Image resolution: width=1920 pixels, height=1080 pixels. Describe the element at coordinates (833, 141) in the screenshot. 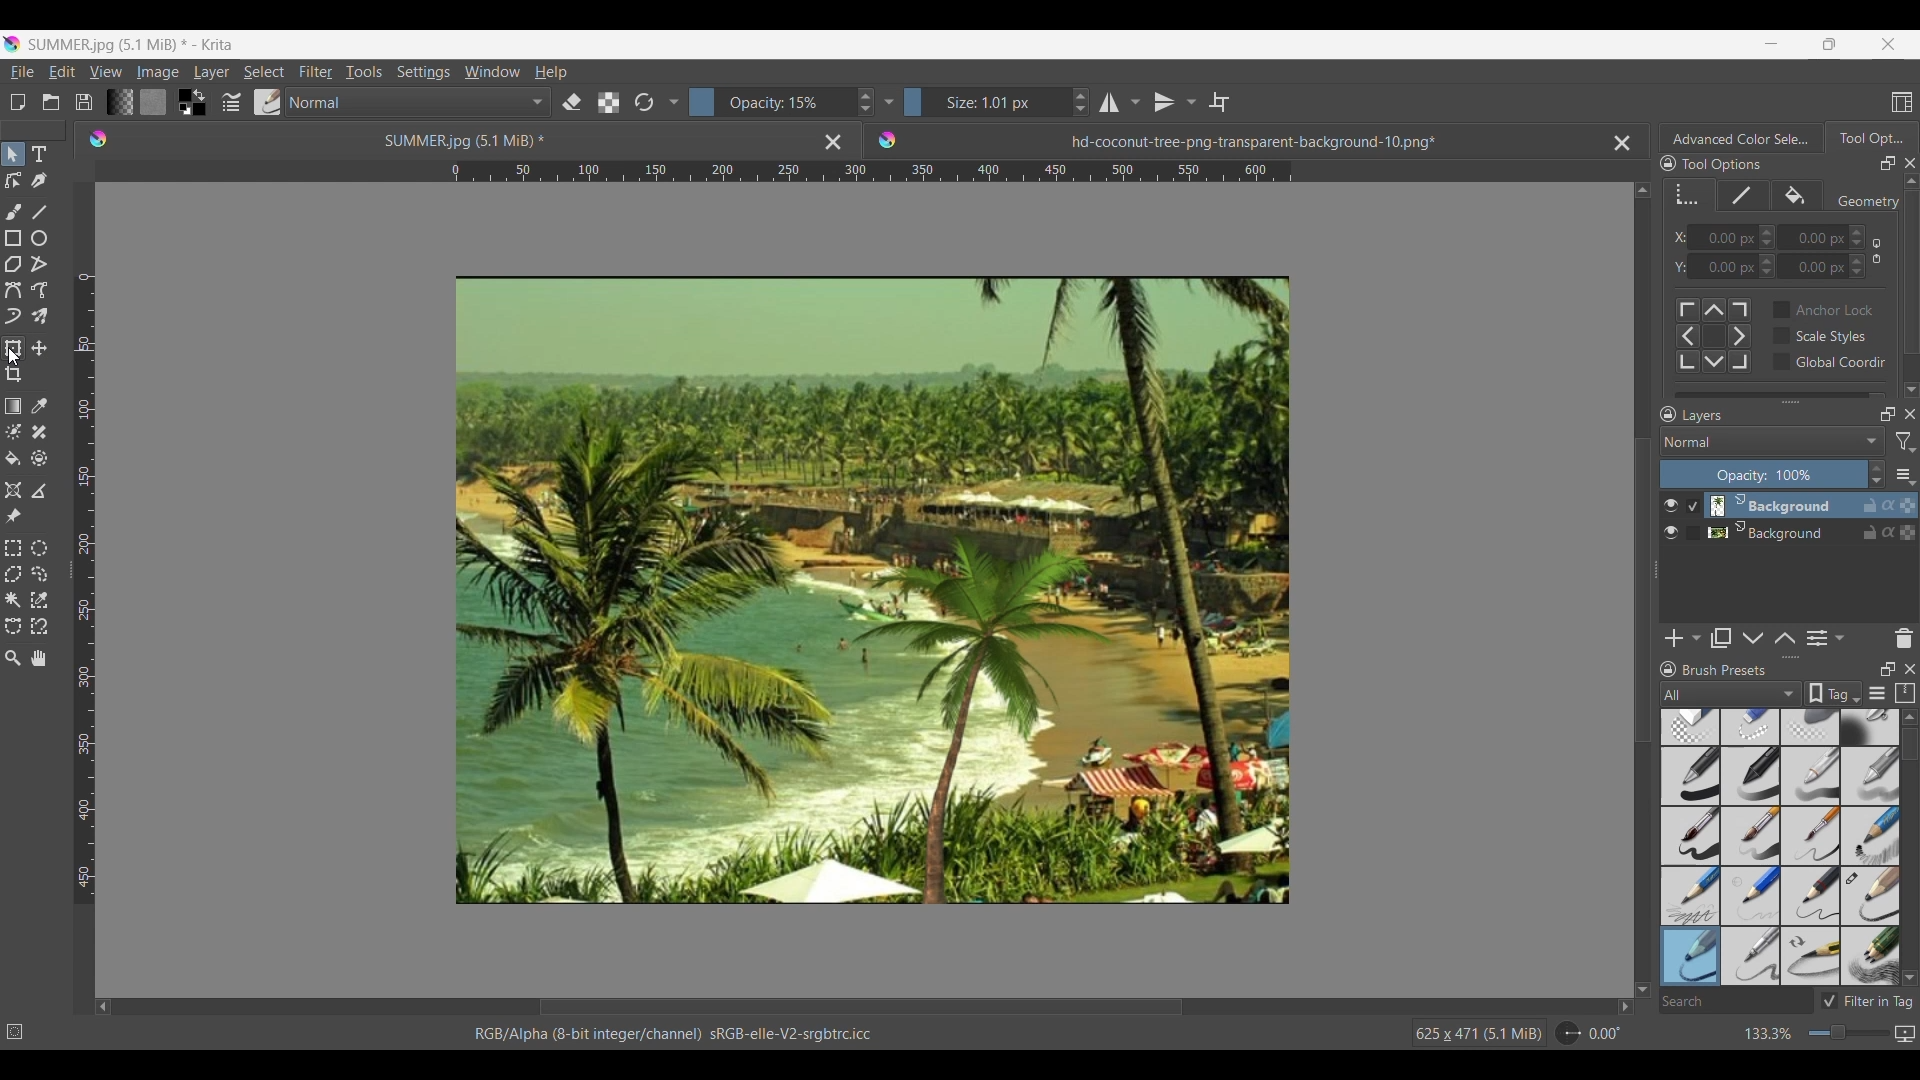

I see `Close` at that location.